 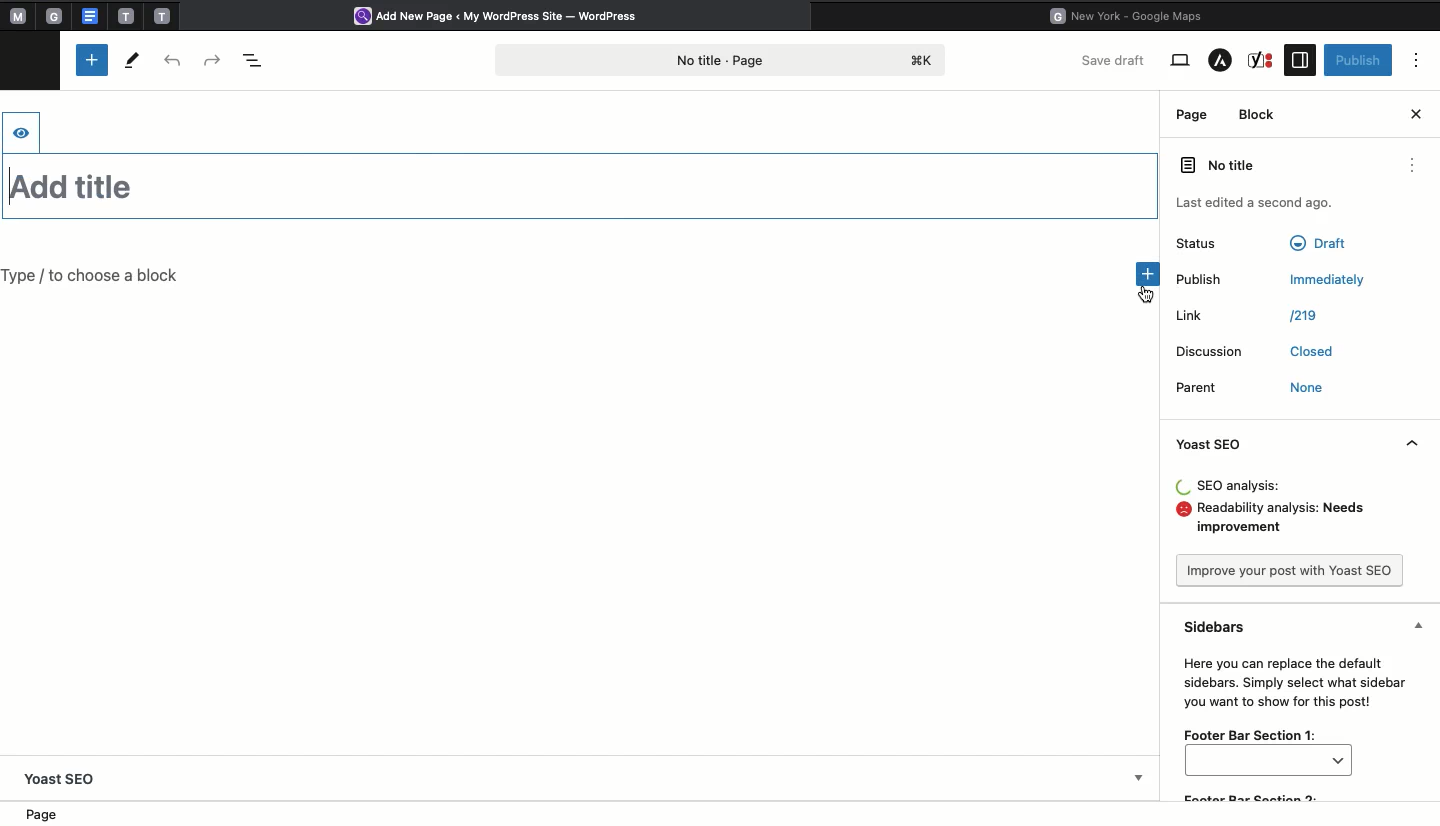 What do you see at coordinates (1290, 571) in the screenshot?
I see `Improve` at bounding box center [1290, 571].